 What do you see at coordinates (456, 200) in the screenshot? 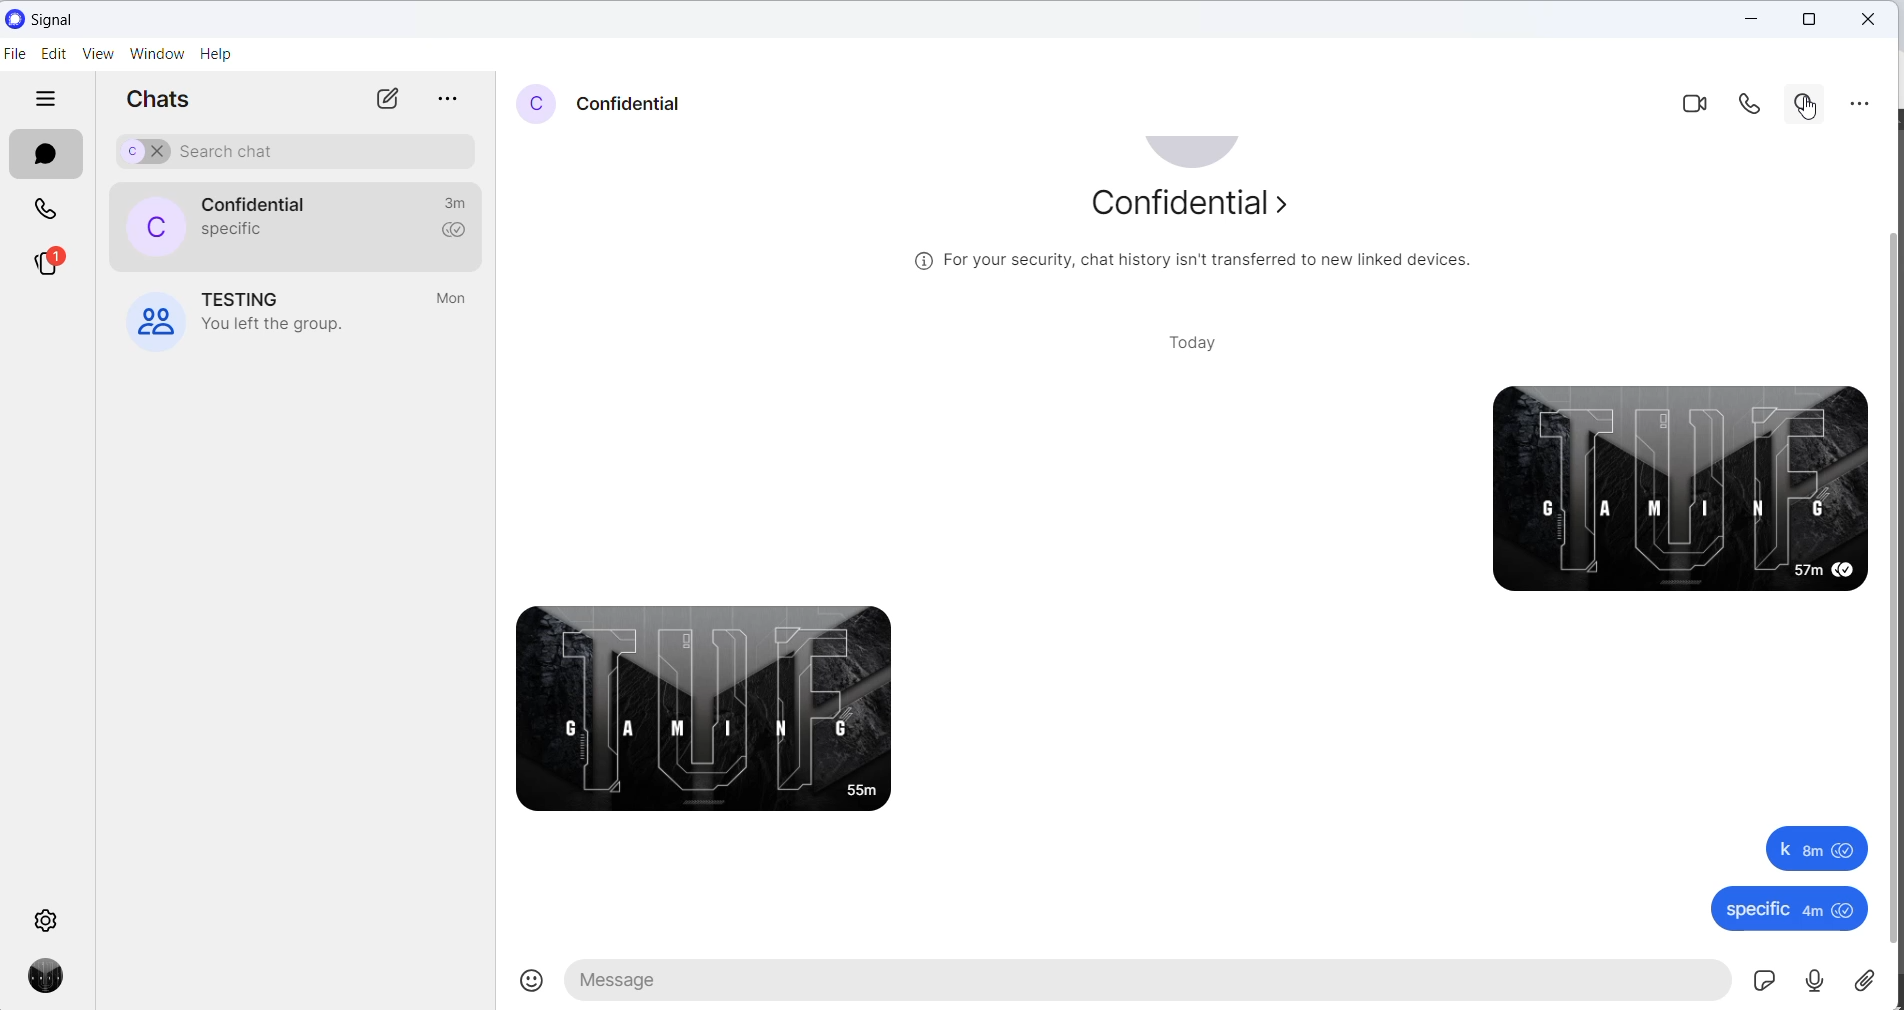
I see `last active time` at bounding box center [456, 200].